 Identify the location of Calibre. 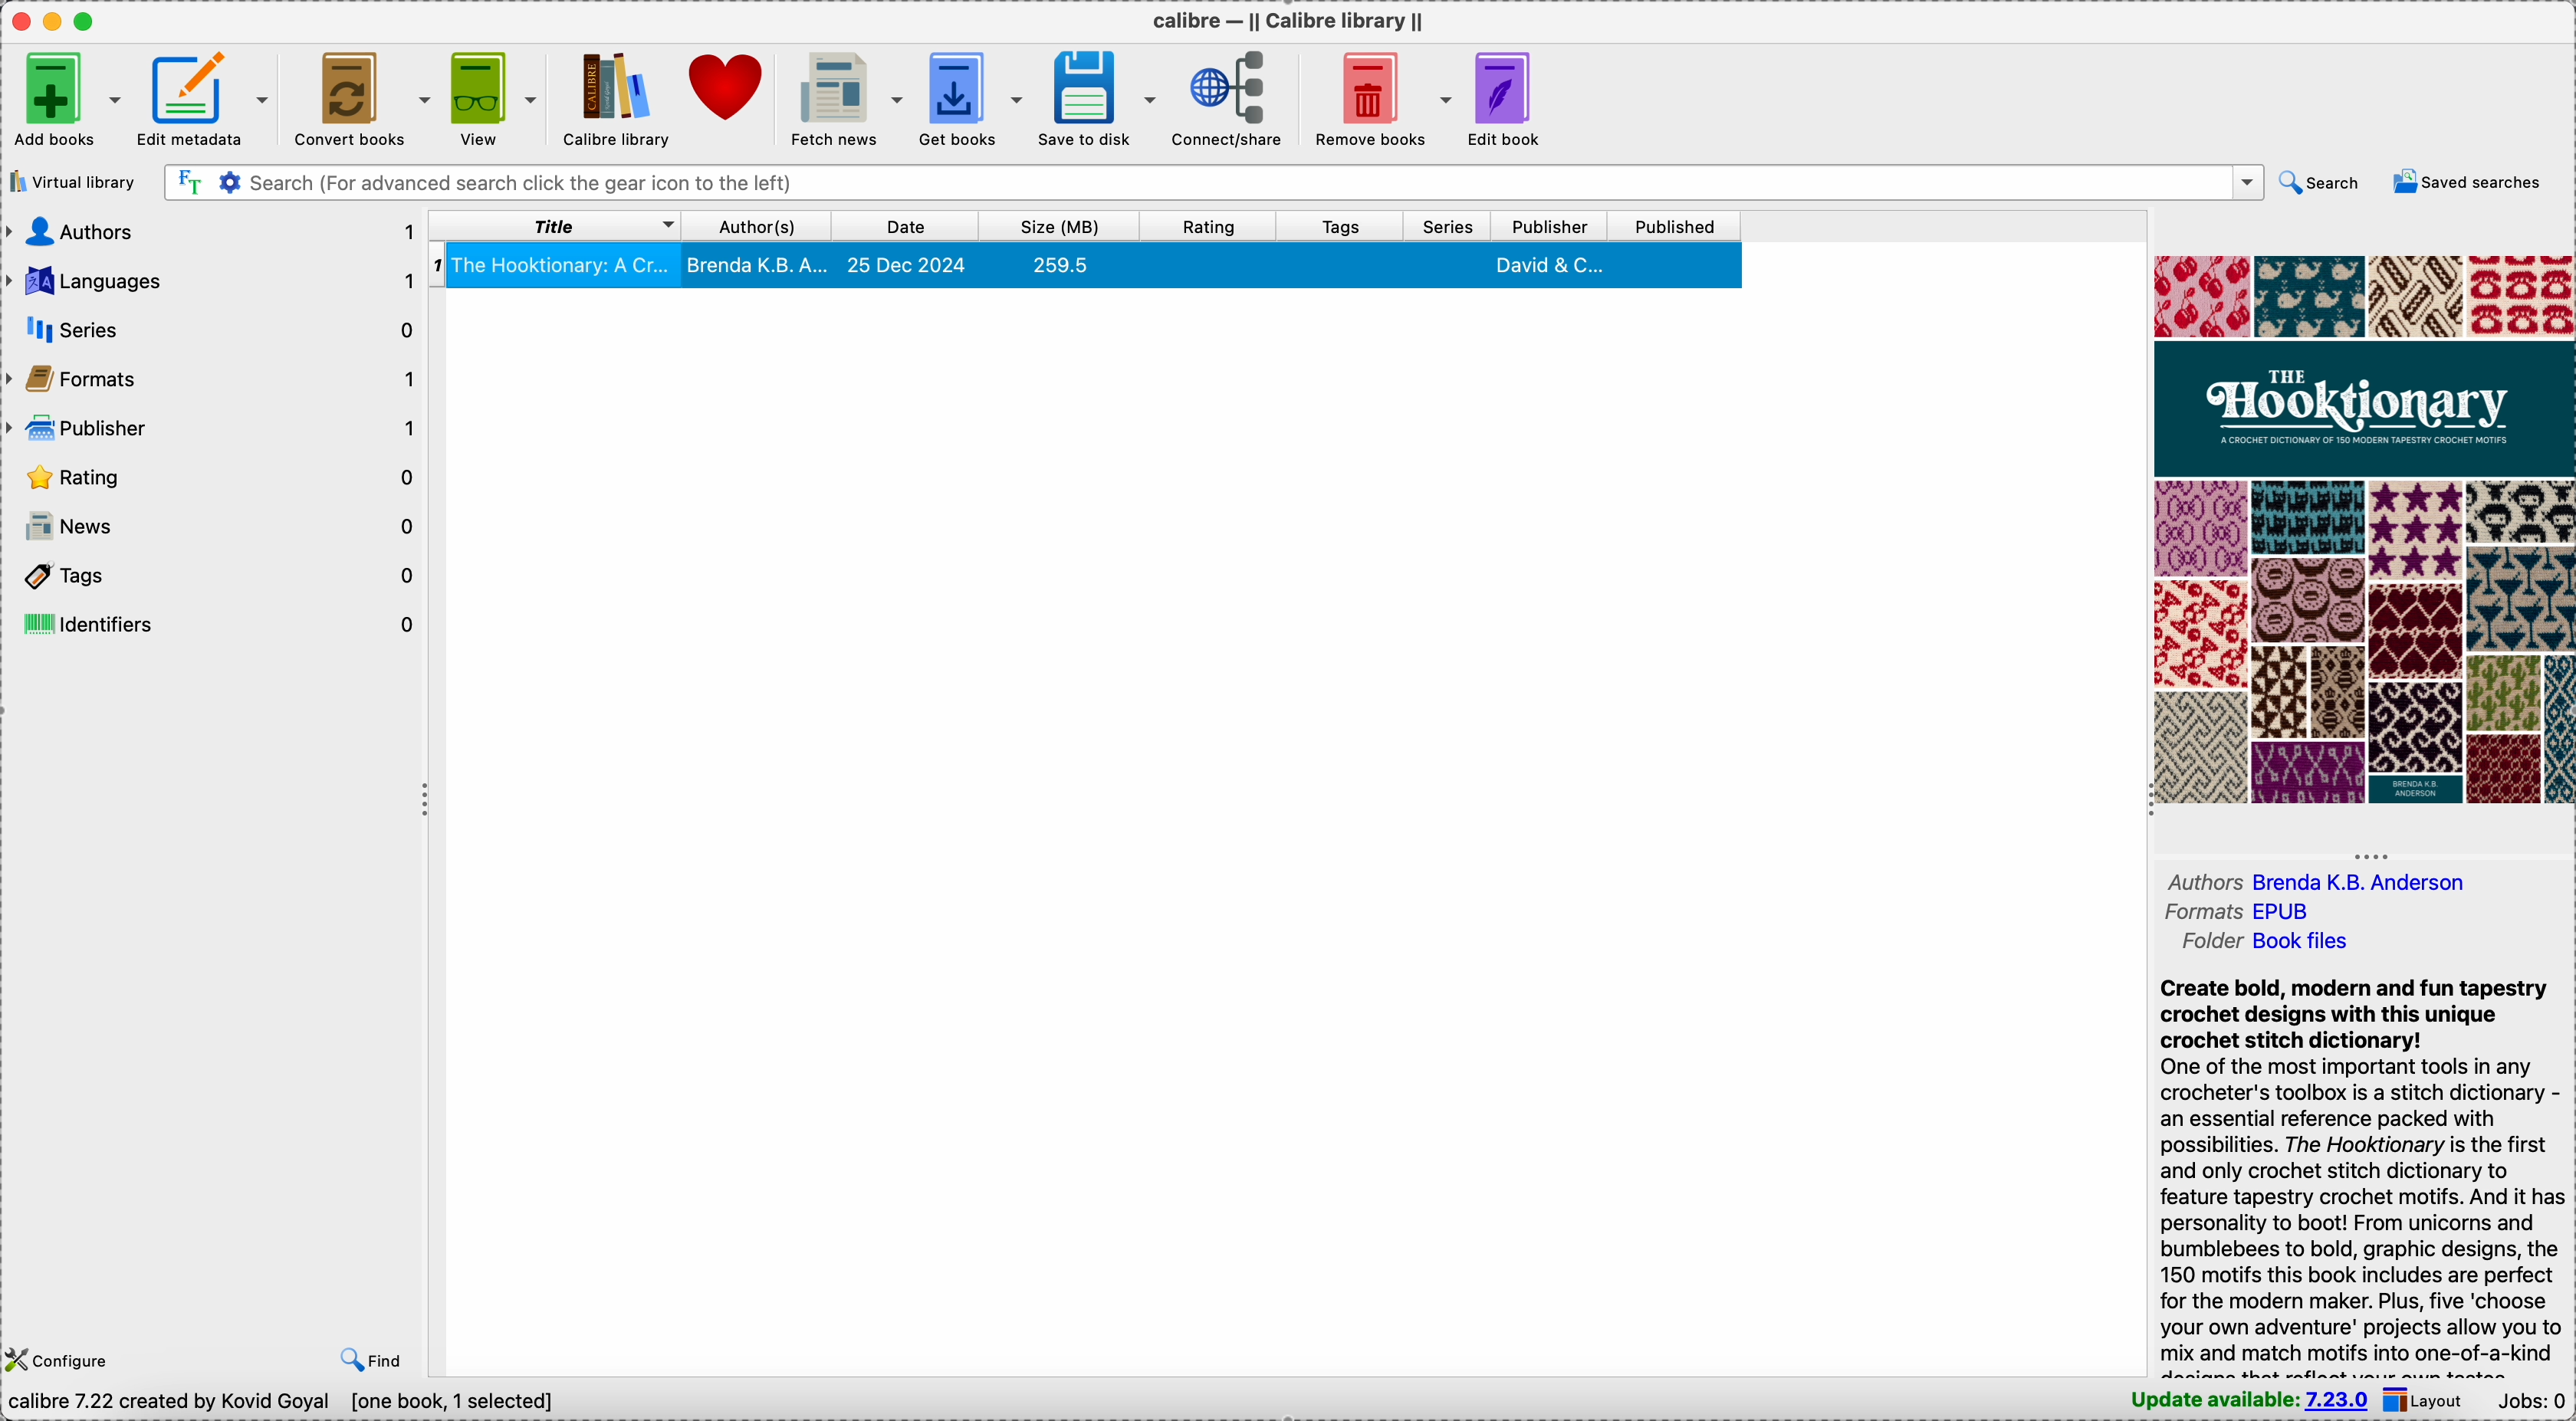
(1287, 23).